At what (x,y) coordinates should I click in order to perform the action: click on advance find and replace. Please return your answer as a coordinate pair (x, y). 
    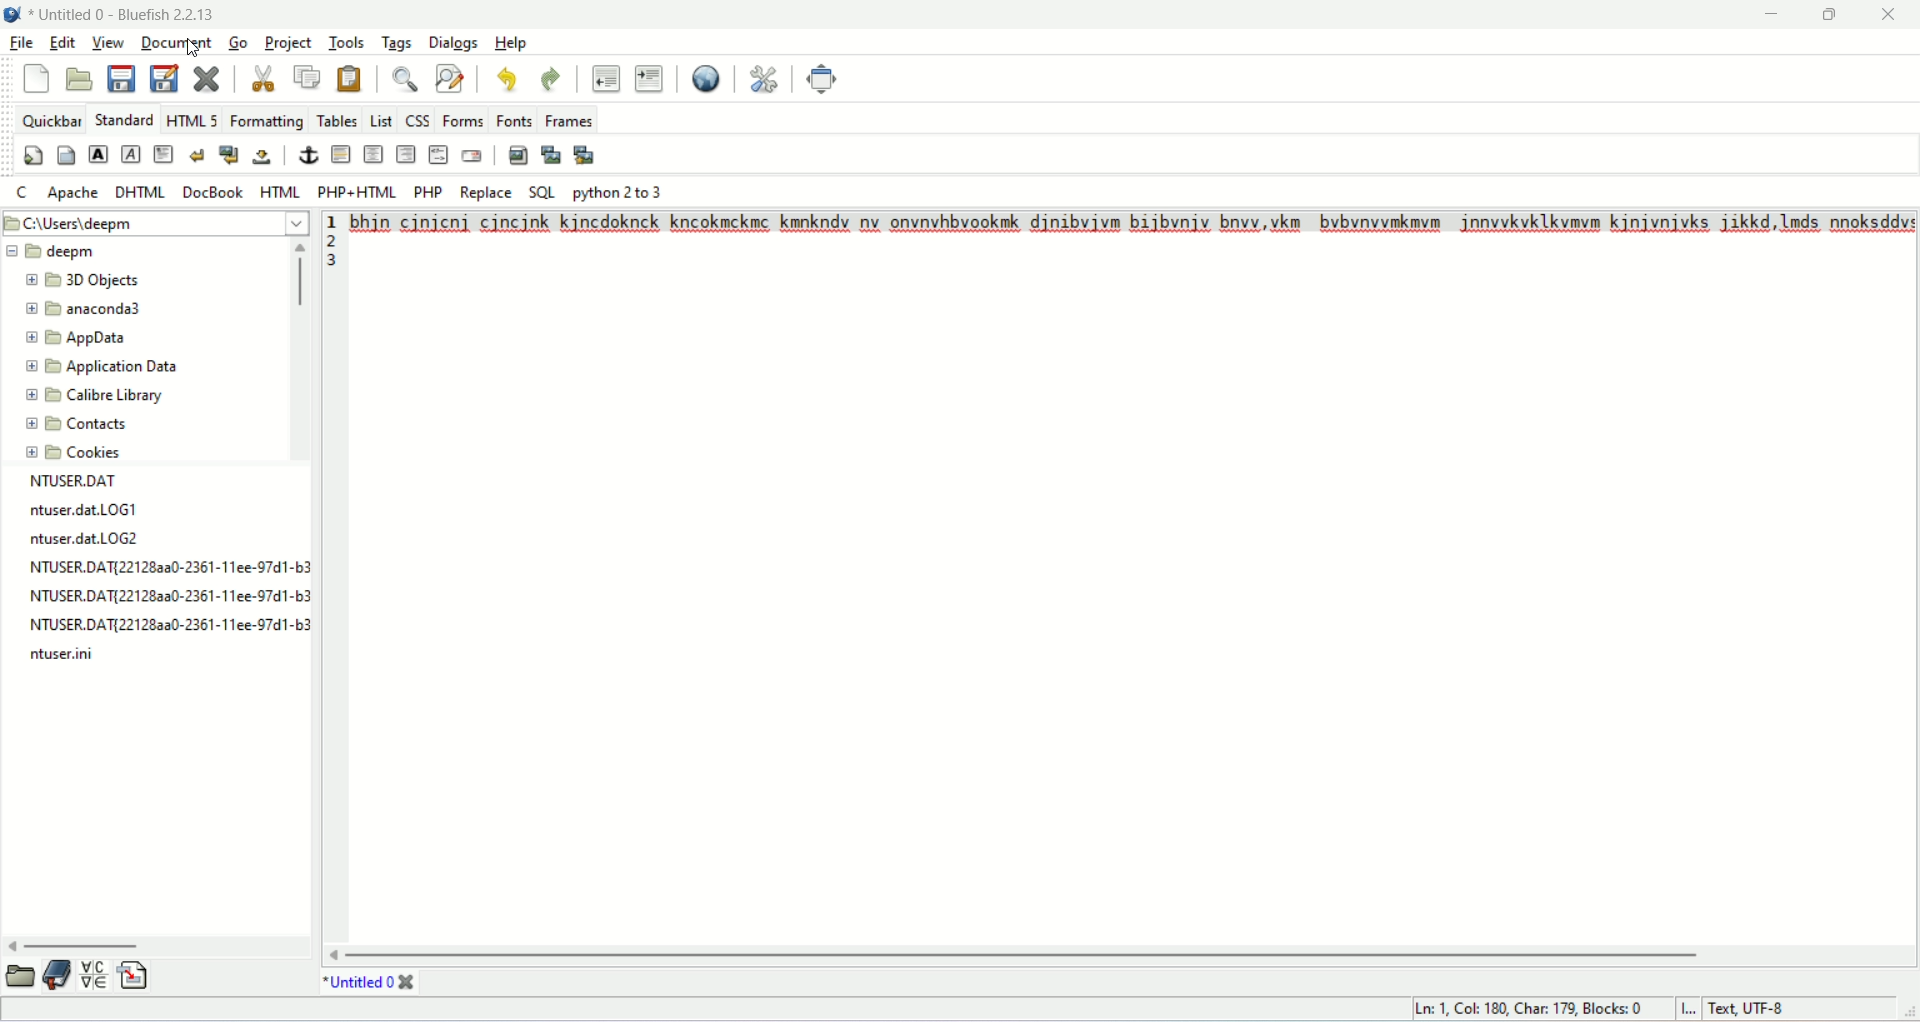
    Looking at the image, I should click on (451, 81).